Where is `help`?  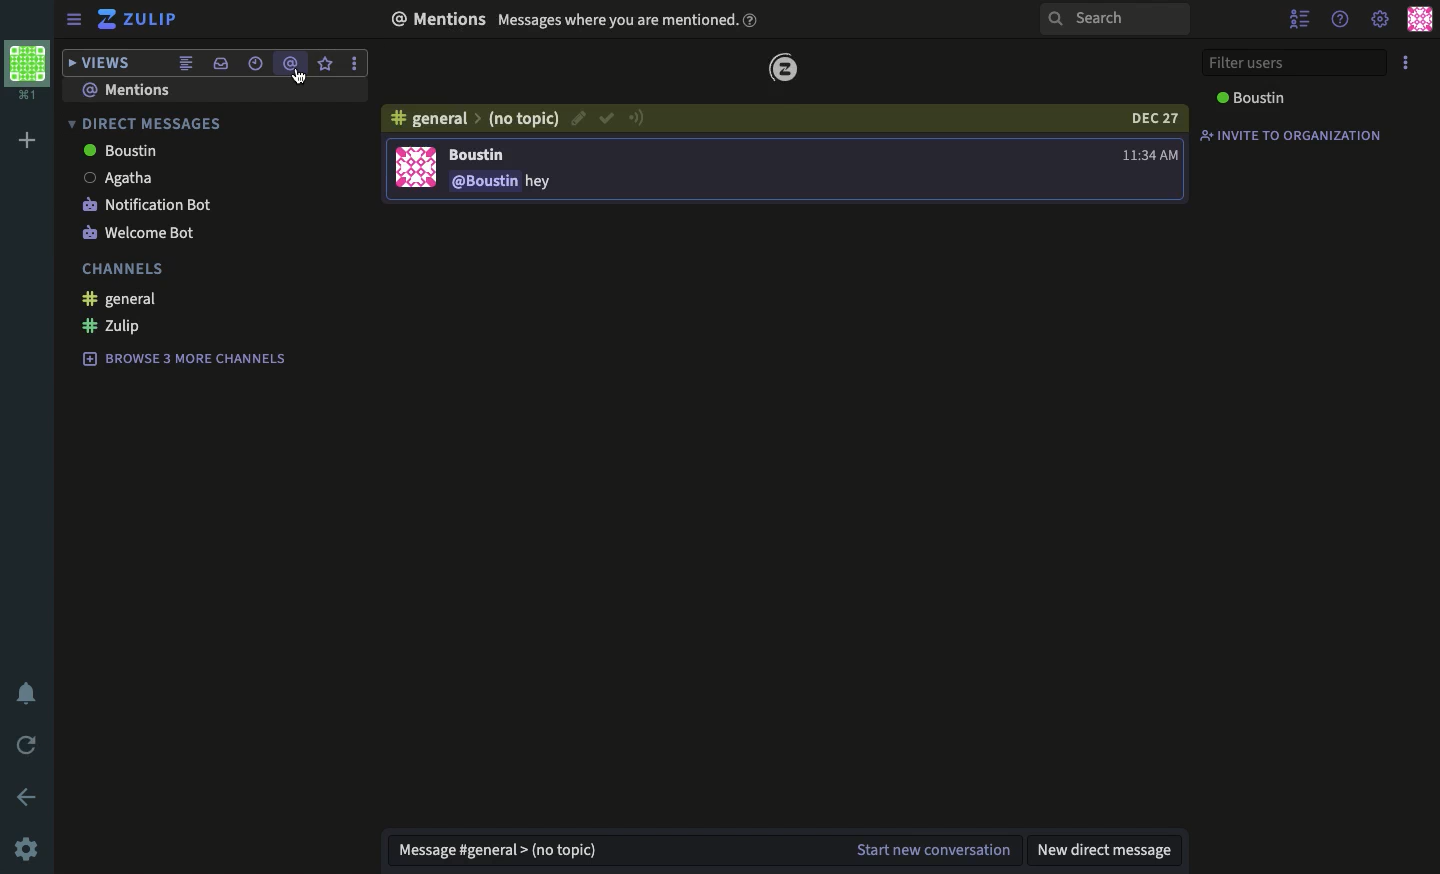 help is located at coordinates (1344, 21).